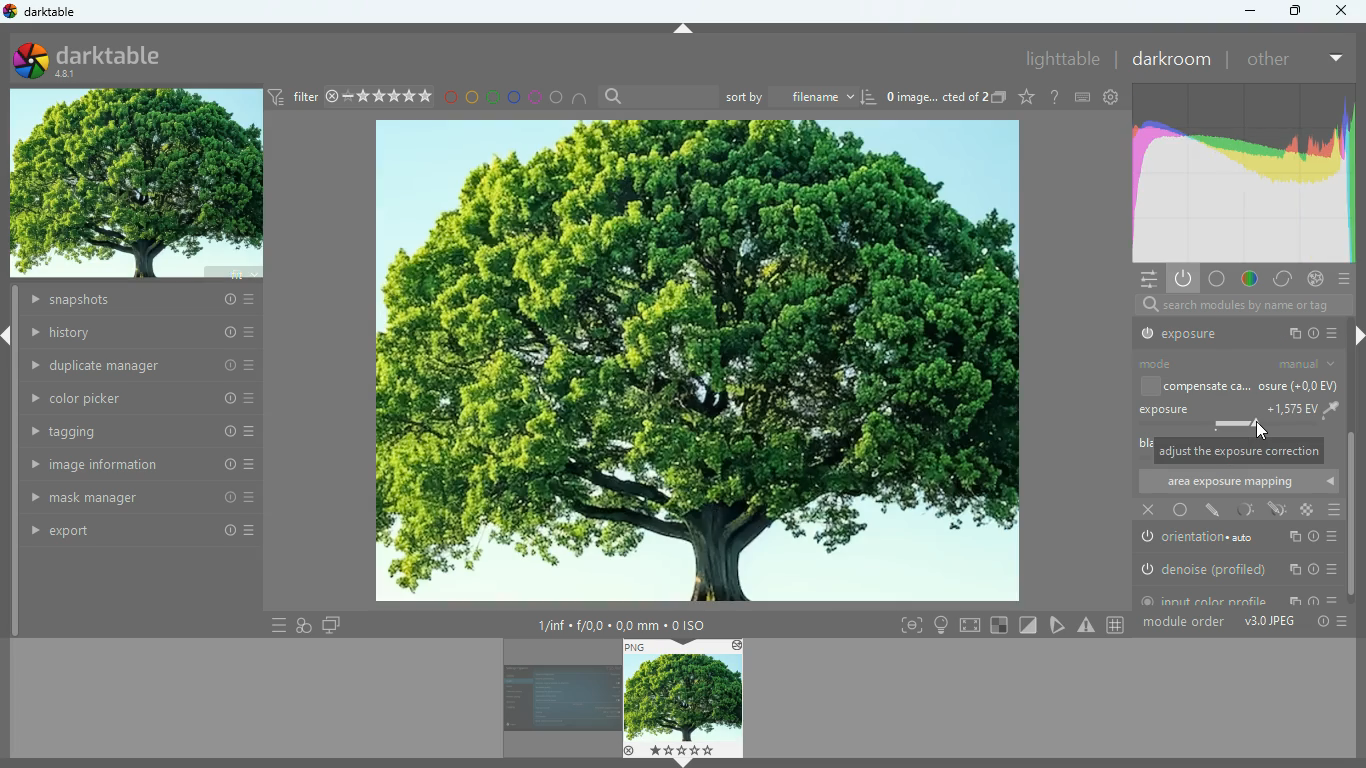 Image resolution: width=1366 pixels, height=768 pixels. I want to click on image, so click(686, 699).